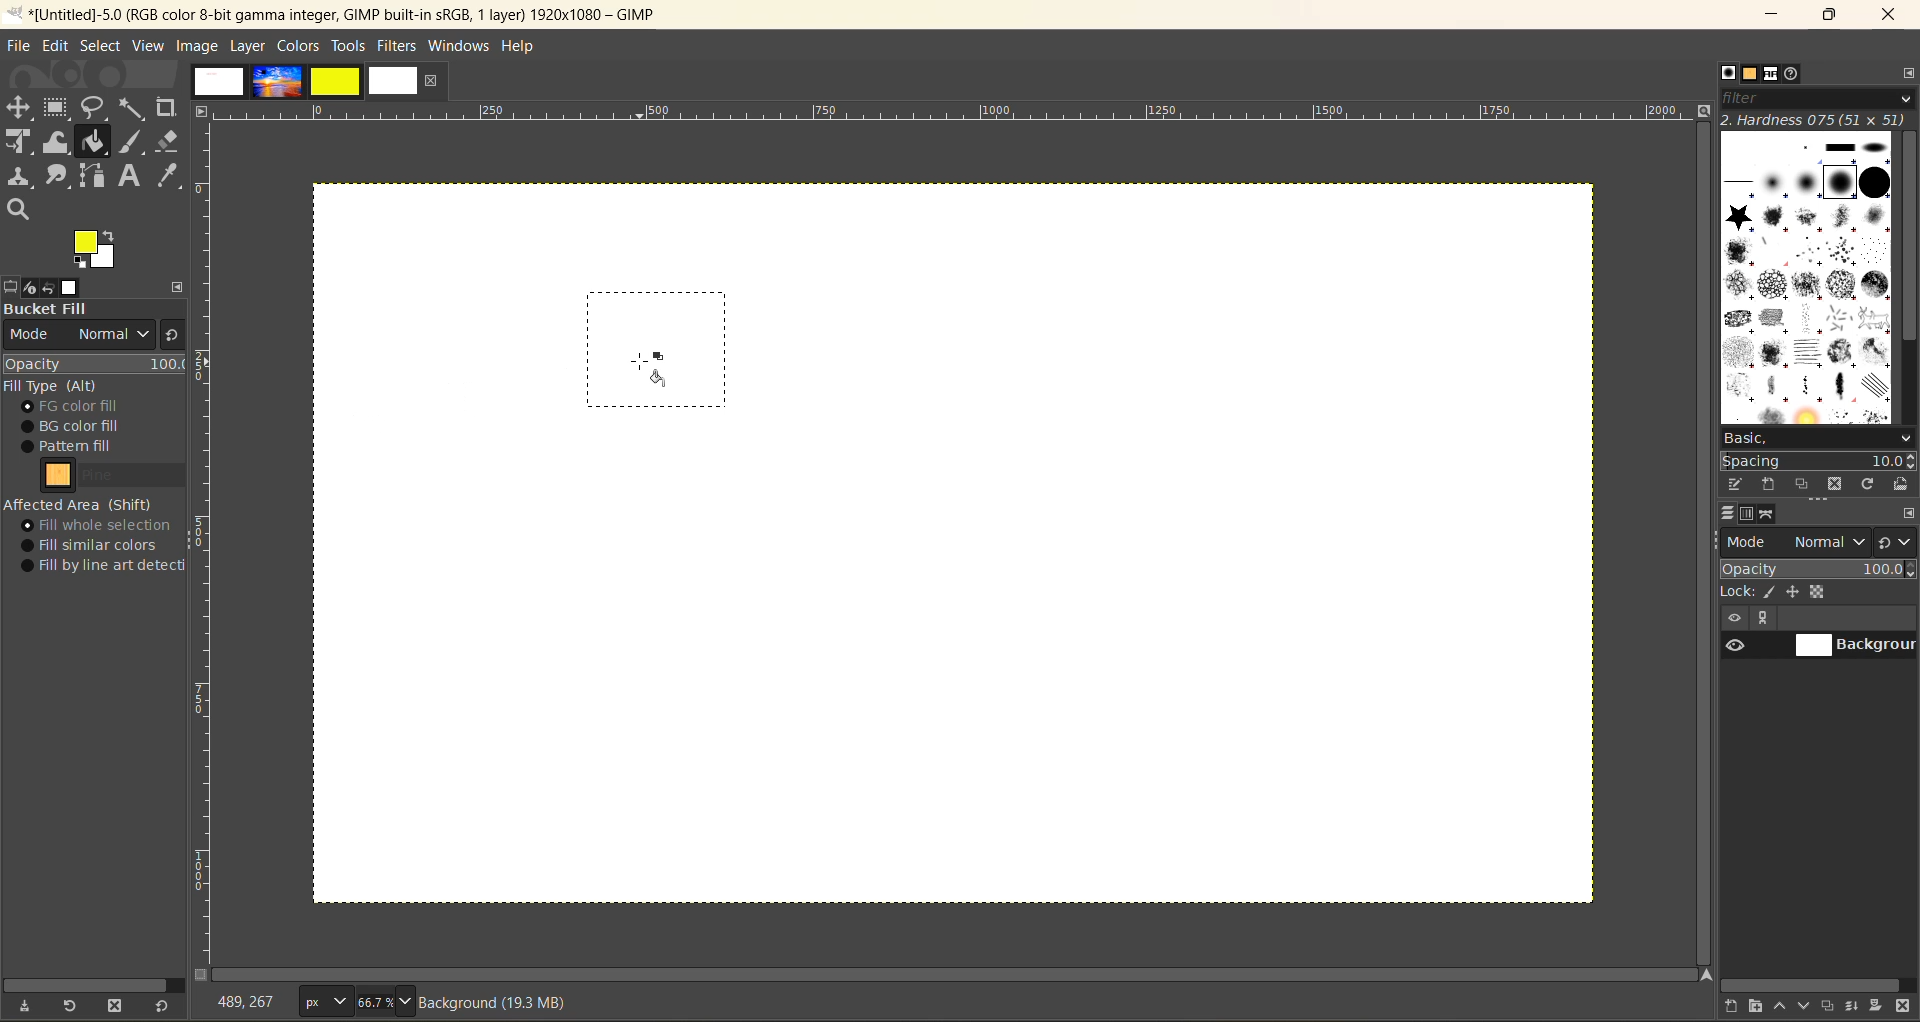  Describe the element at coordinates (1816, 121) in the screenshot. I see `hardness` at that location.